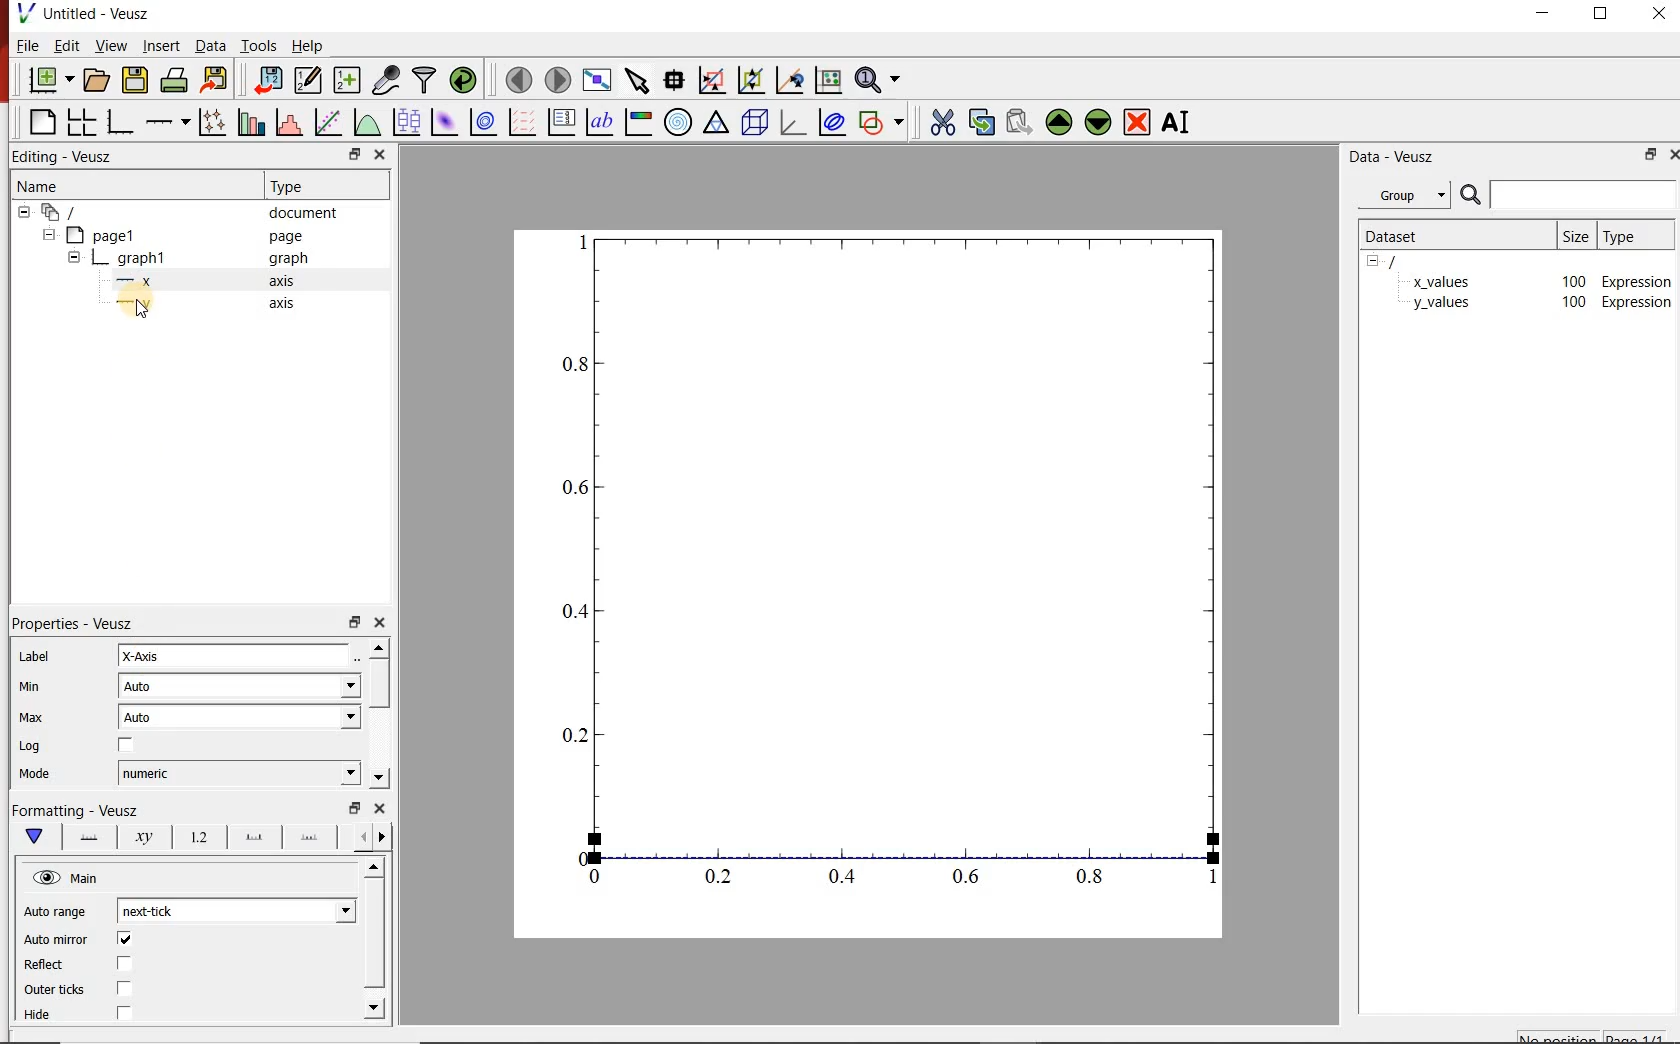  Describe the element at coordinates (241, 716) in the screenshot. I see `auto` at that location.